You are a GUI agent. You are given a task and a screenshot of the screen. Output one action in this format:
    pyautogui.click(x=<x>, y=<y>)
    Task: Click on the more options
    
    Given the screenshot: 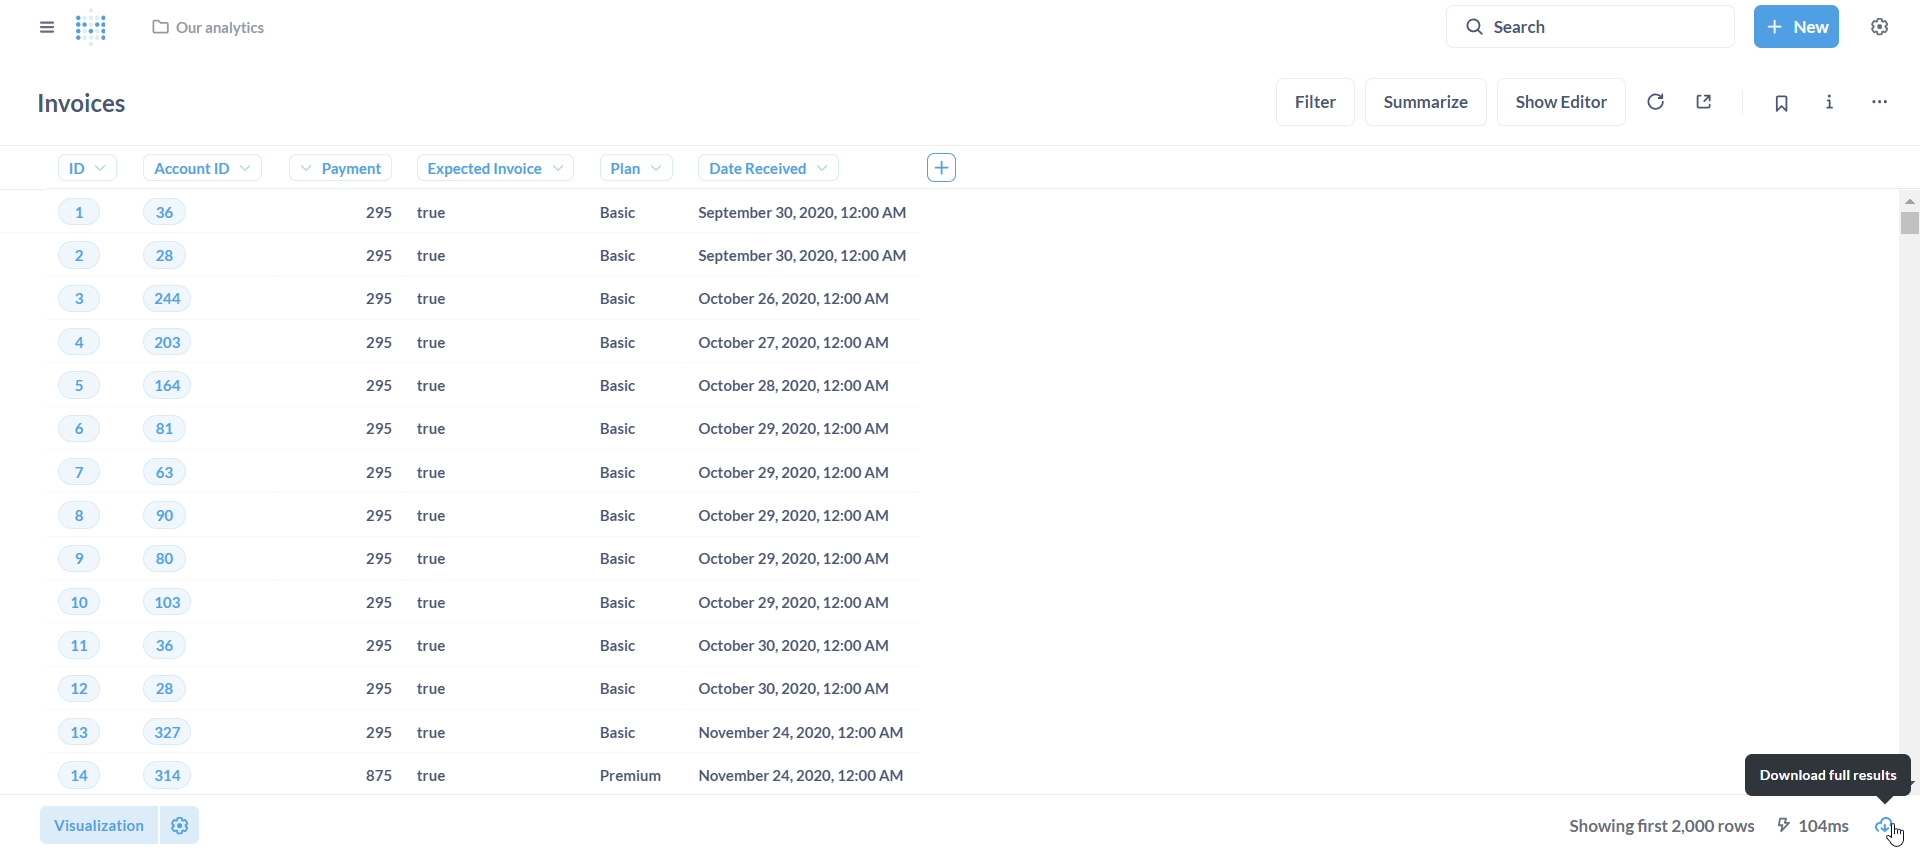 What is the action you would take?
    pyautogui.click(x=1878, y=99)
    